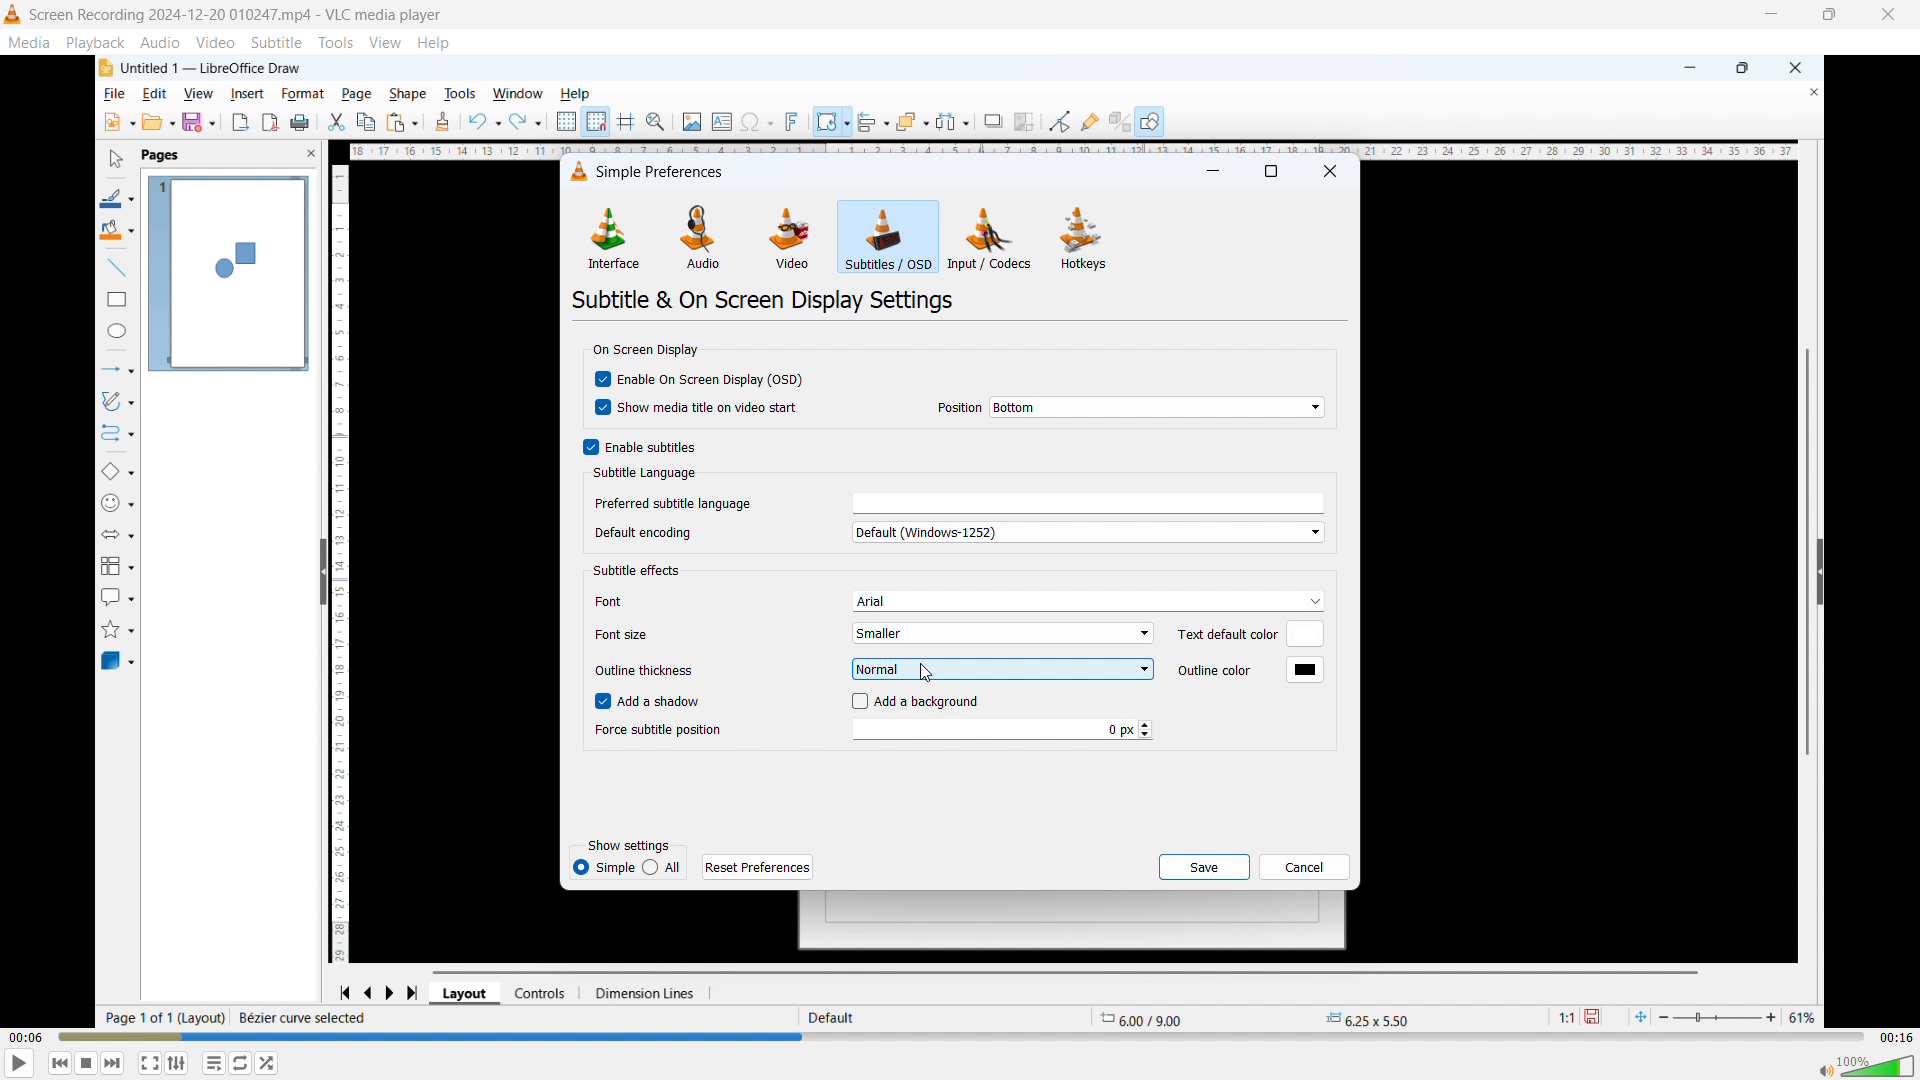  I want to click on Default encoding, so click(1086, 533).